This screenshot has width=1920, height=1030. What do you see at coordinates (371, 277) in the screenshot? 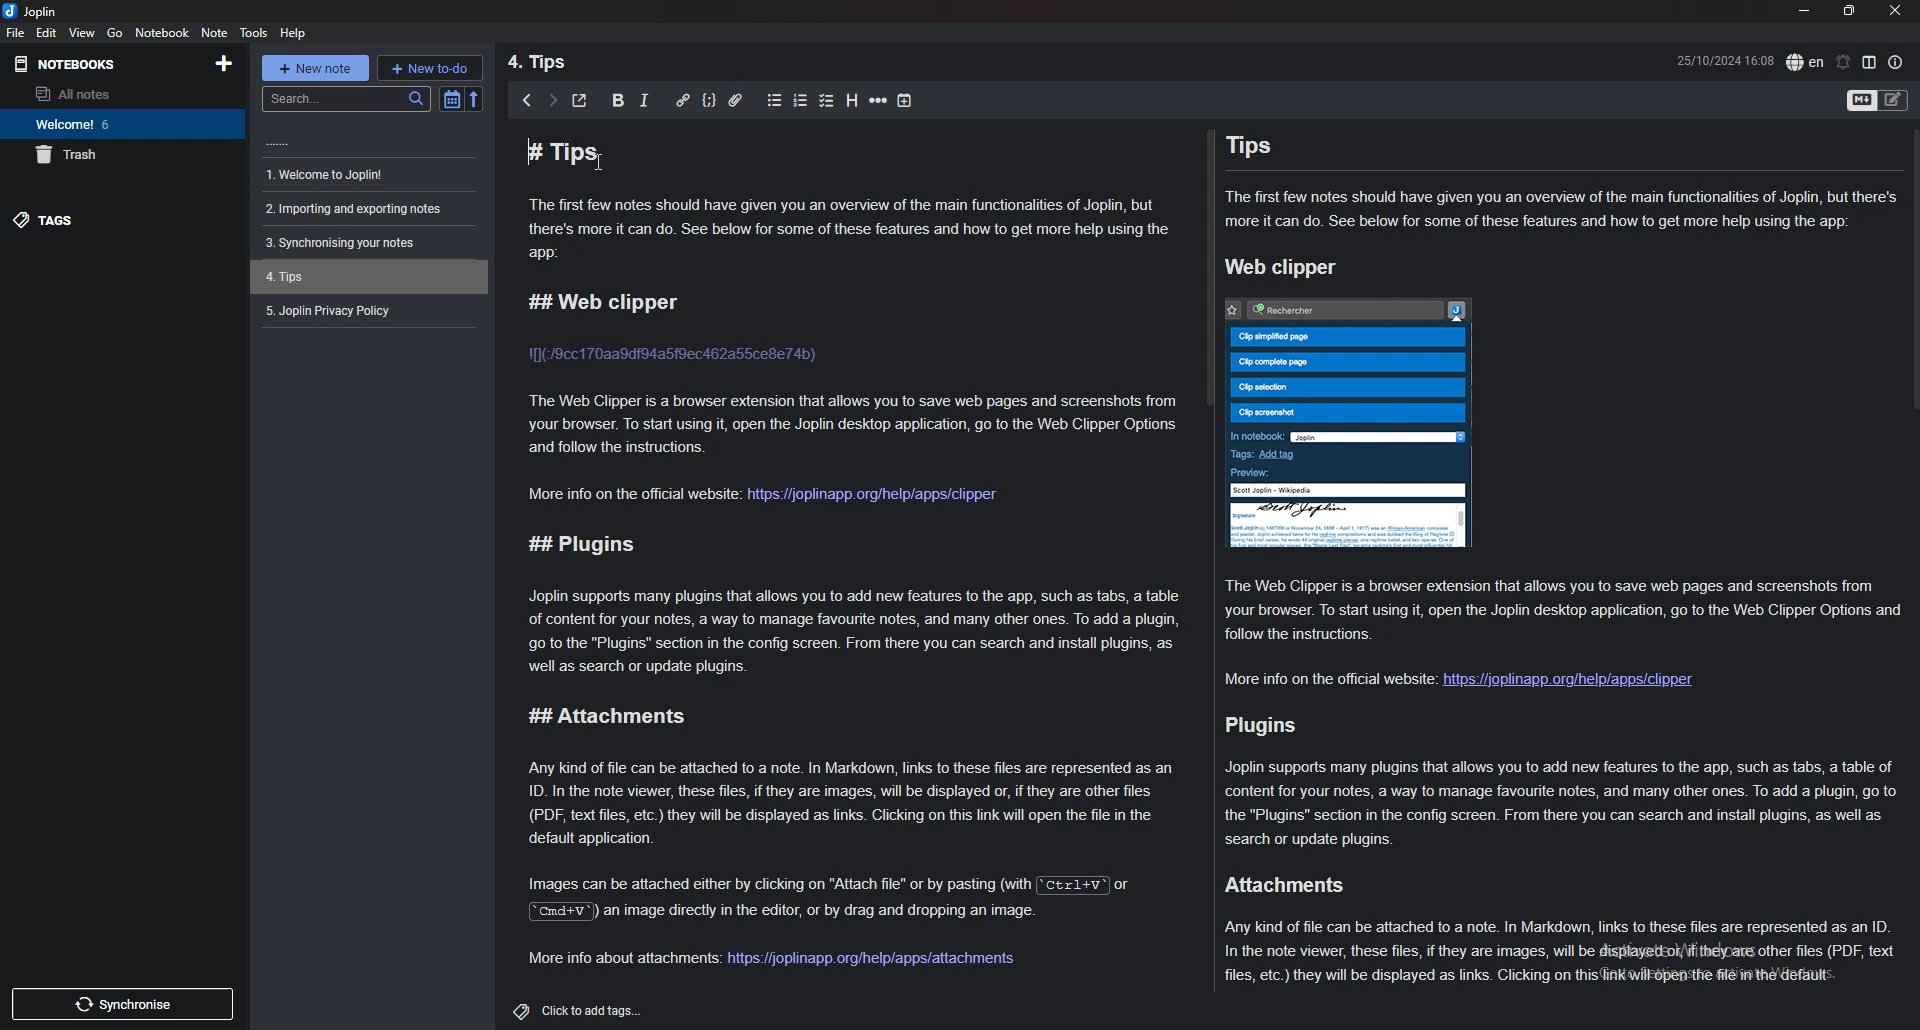
I see `note 5` at bounding box center [371, 277].